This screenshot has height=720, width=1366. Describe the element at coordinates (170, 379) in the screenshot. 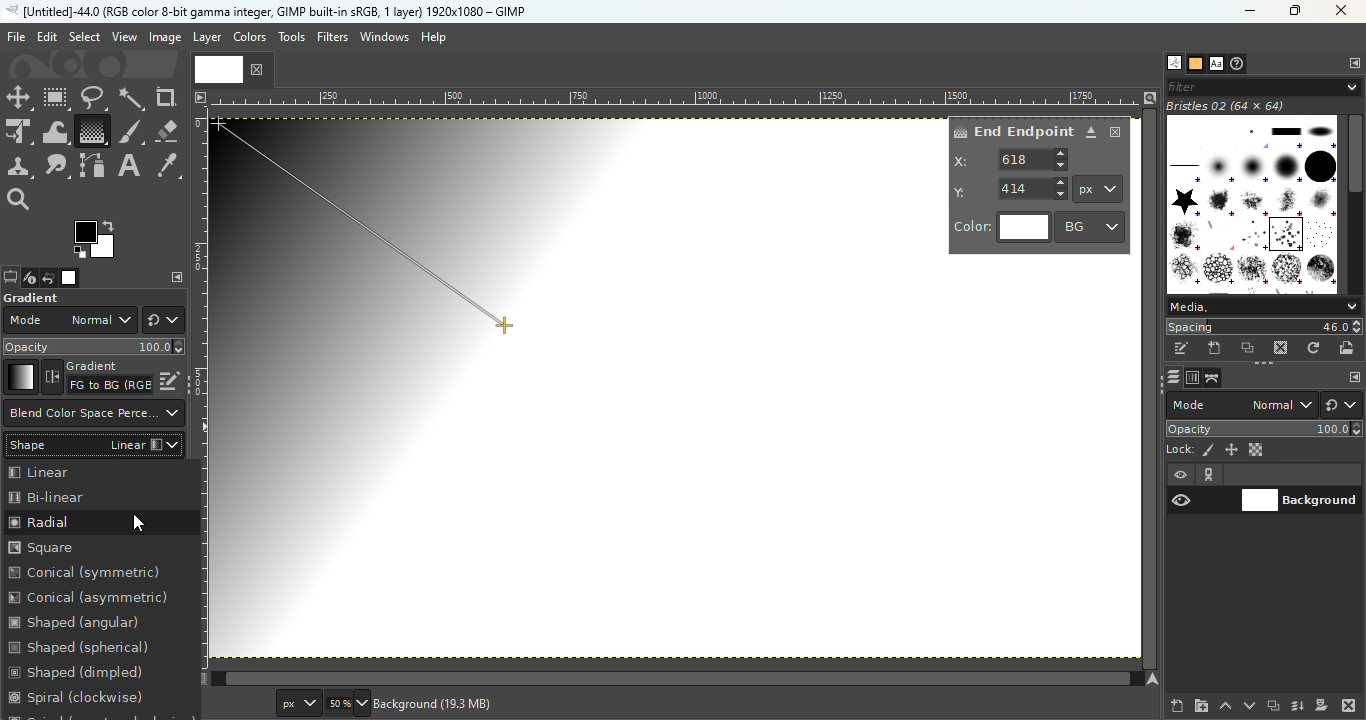

I see `Edit this gradient` at that location.